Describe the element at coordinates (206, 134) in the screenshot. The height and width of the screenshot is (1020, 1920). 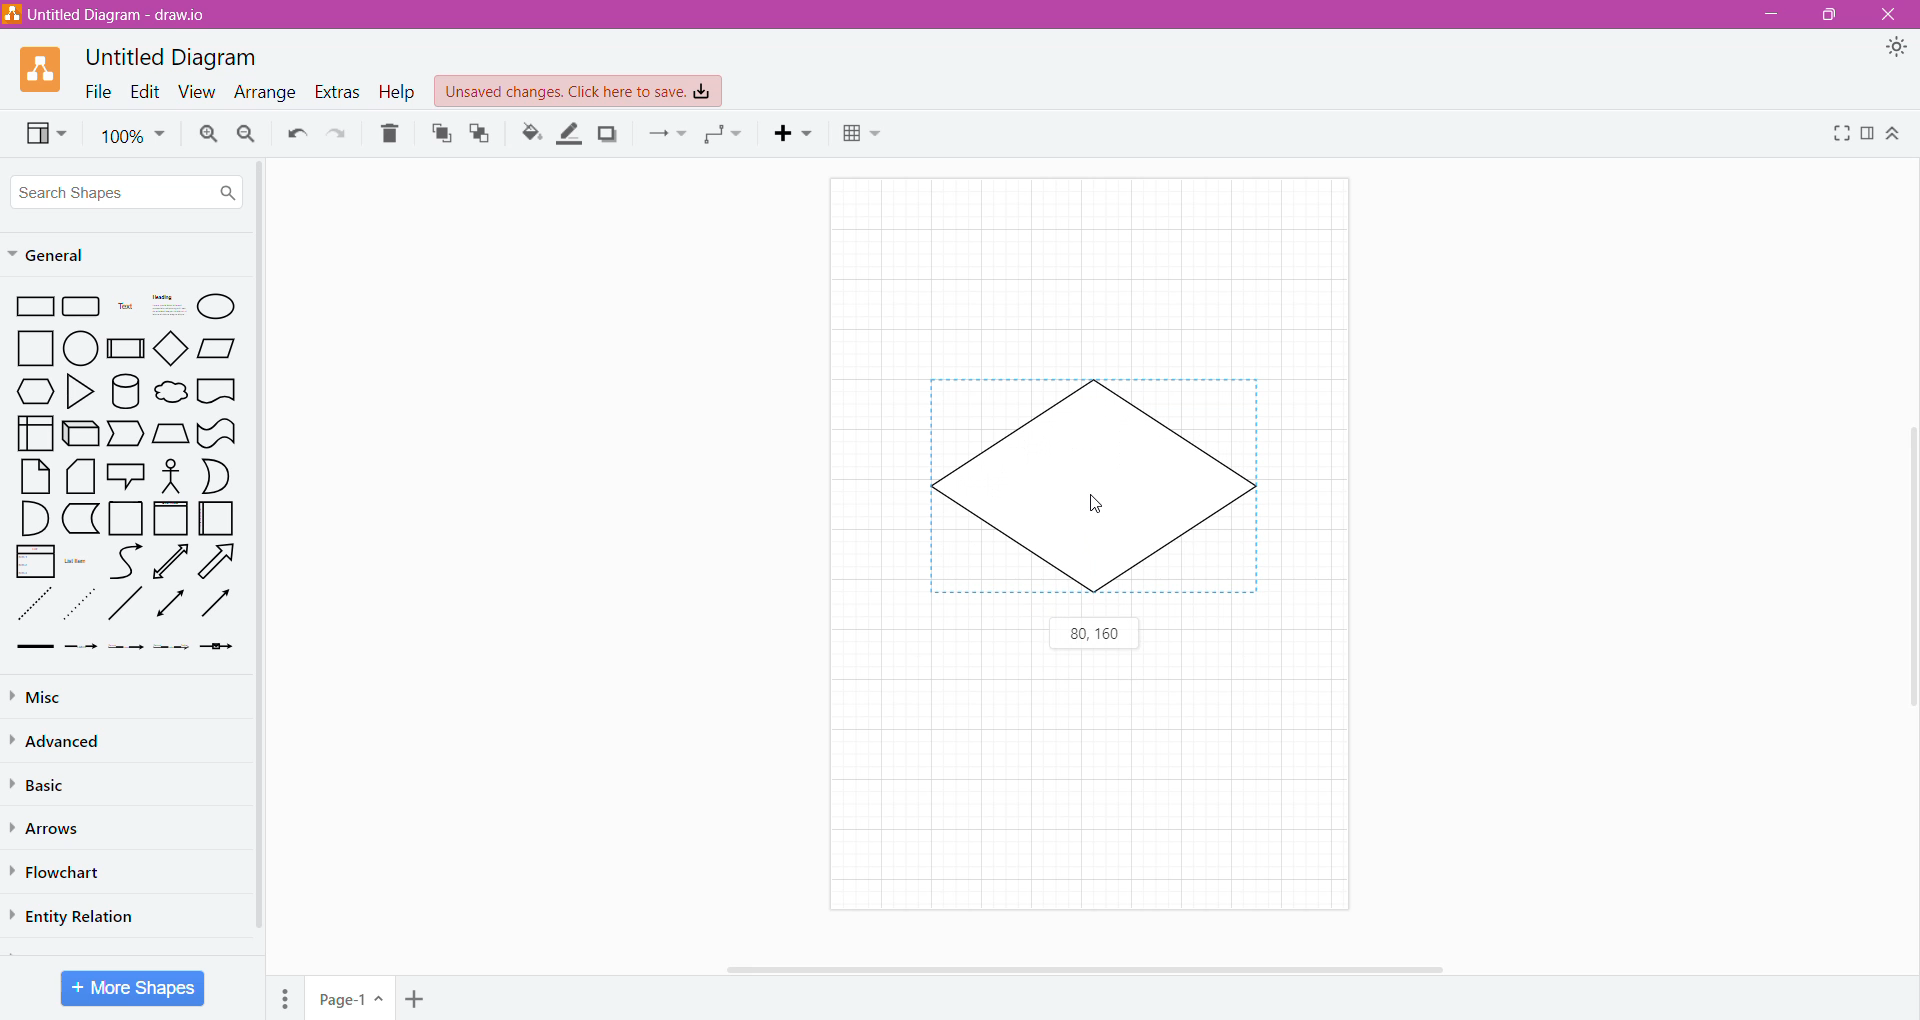
I see `Zoom In` at that location.